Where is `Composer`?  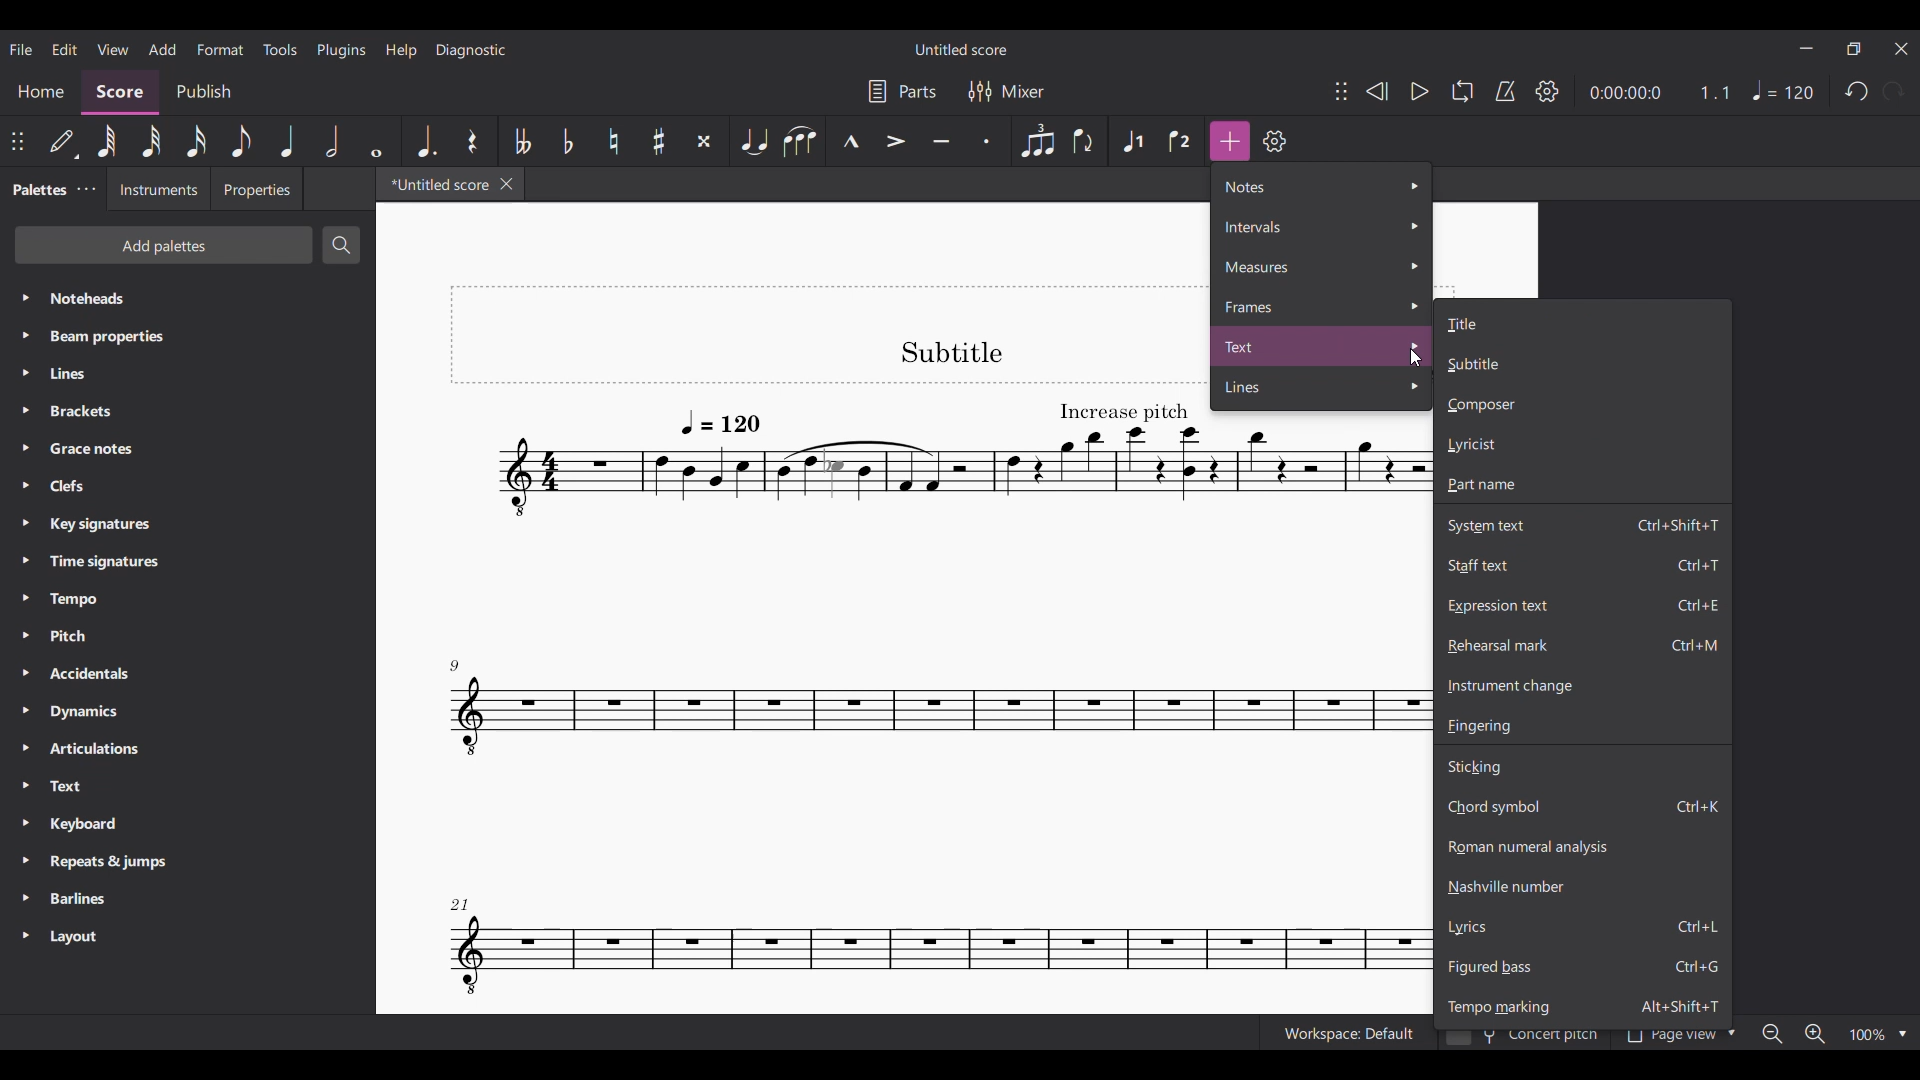
Composer is located at coordinates (1582, 405).